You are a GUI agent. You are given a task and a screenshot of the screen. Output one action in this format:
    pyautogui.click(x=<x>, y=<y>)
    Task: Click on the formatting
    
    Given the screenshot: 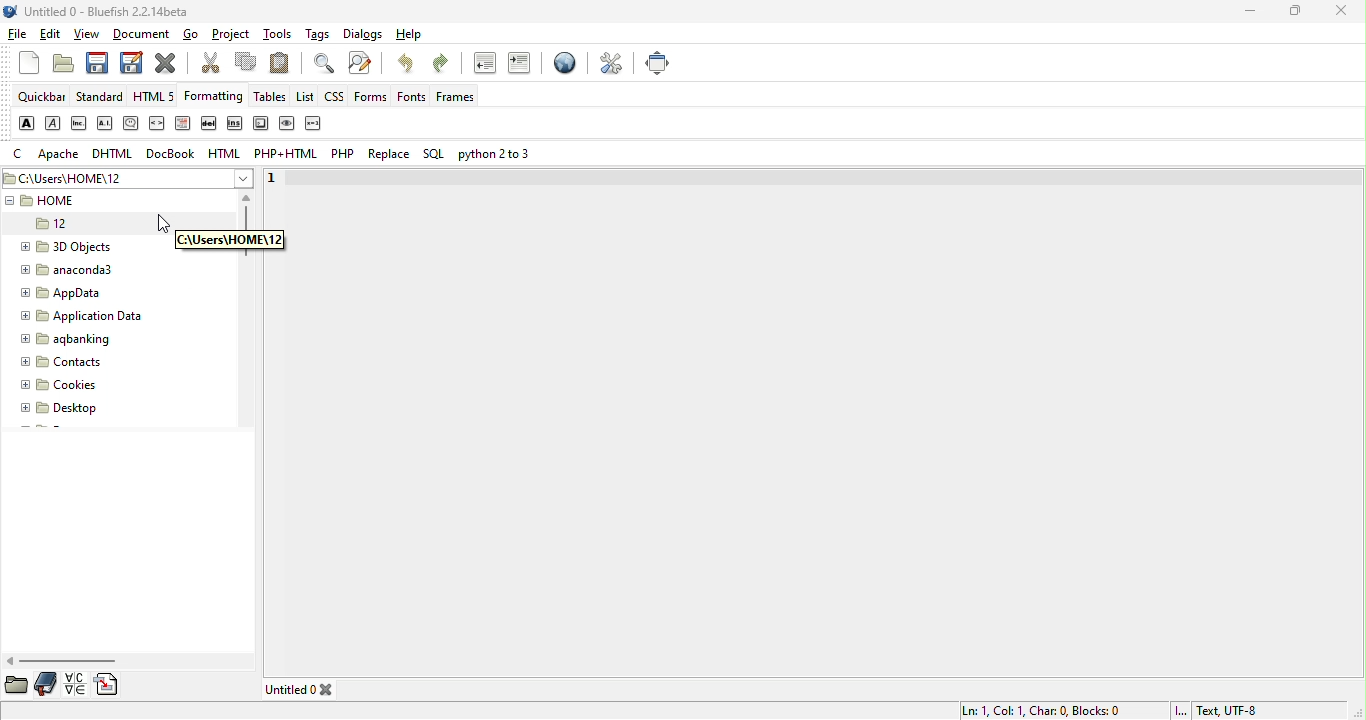 What is the action you would take?
    pyautogui.click(x=212, y=96)
    